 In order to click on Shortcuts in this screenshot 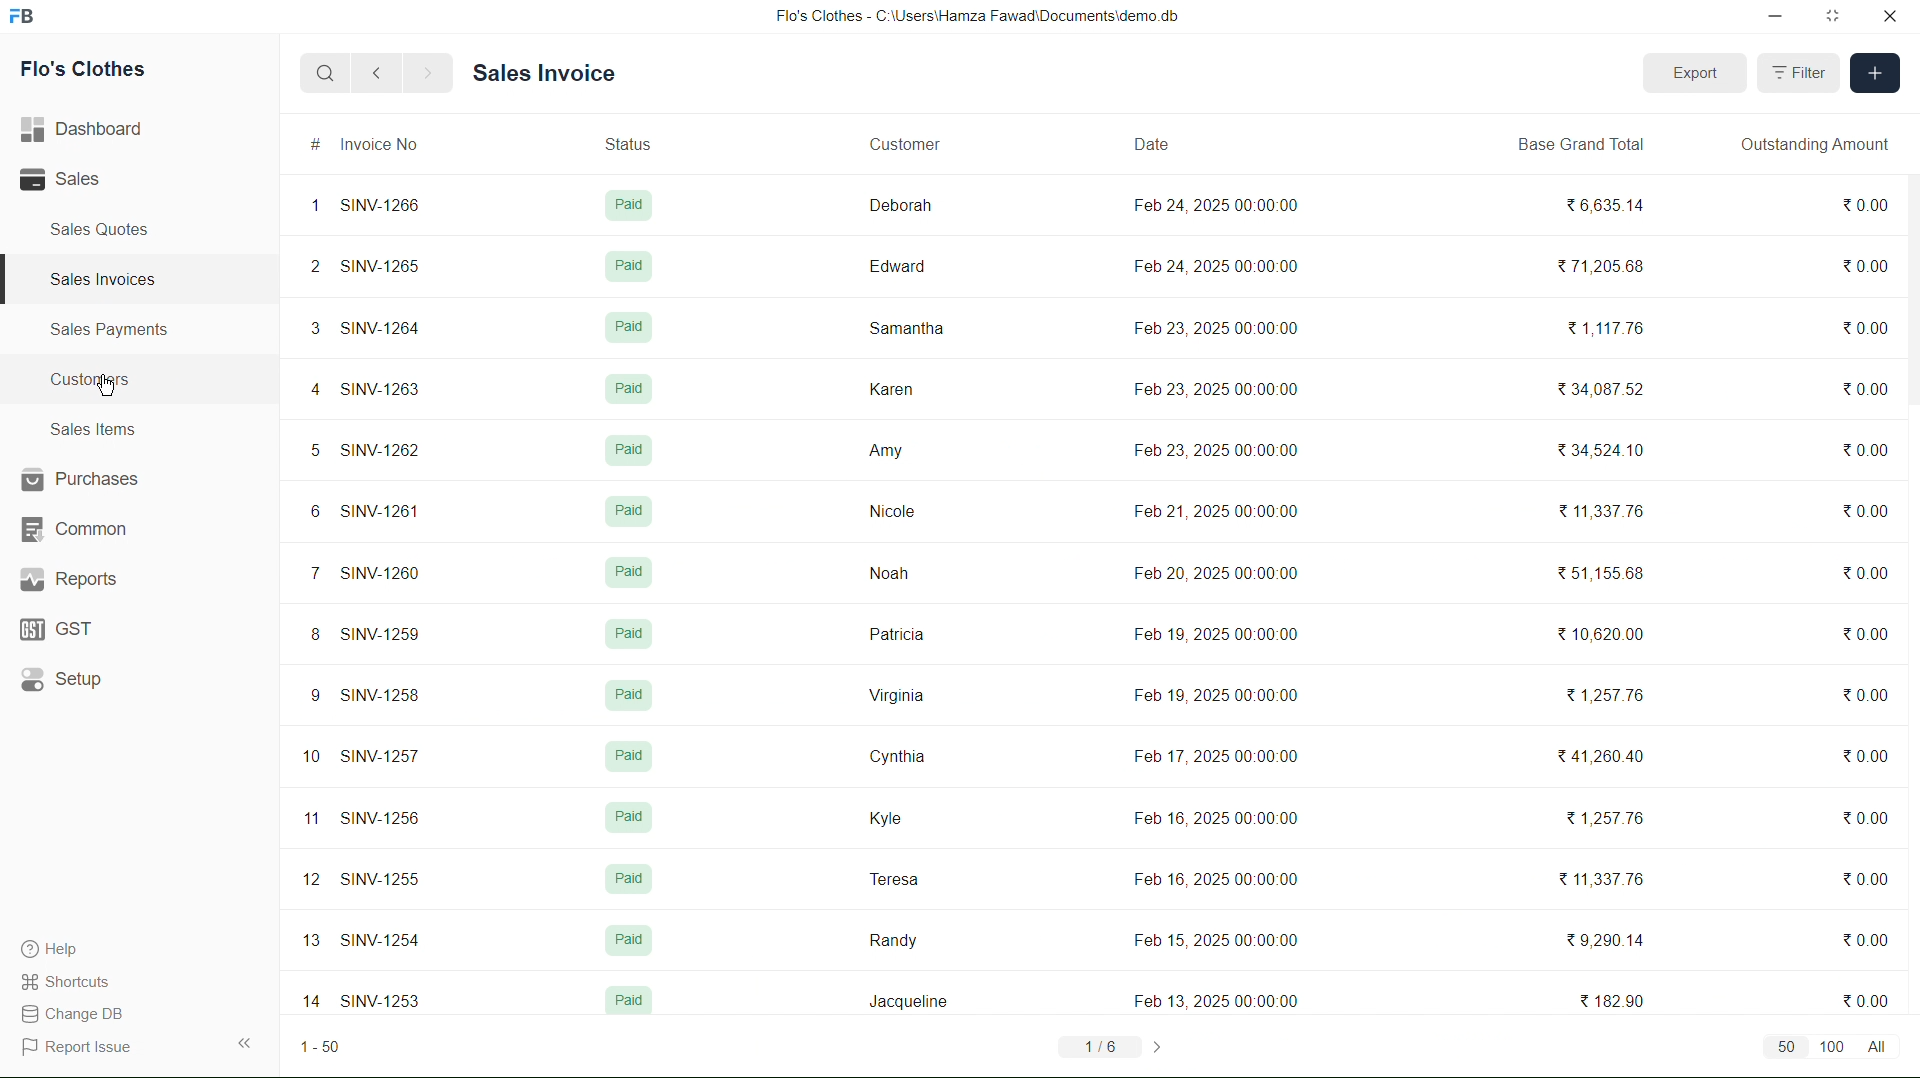, I will do `click(78, 981)`.